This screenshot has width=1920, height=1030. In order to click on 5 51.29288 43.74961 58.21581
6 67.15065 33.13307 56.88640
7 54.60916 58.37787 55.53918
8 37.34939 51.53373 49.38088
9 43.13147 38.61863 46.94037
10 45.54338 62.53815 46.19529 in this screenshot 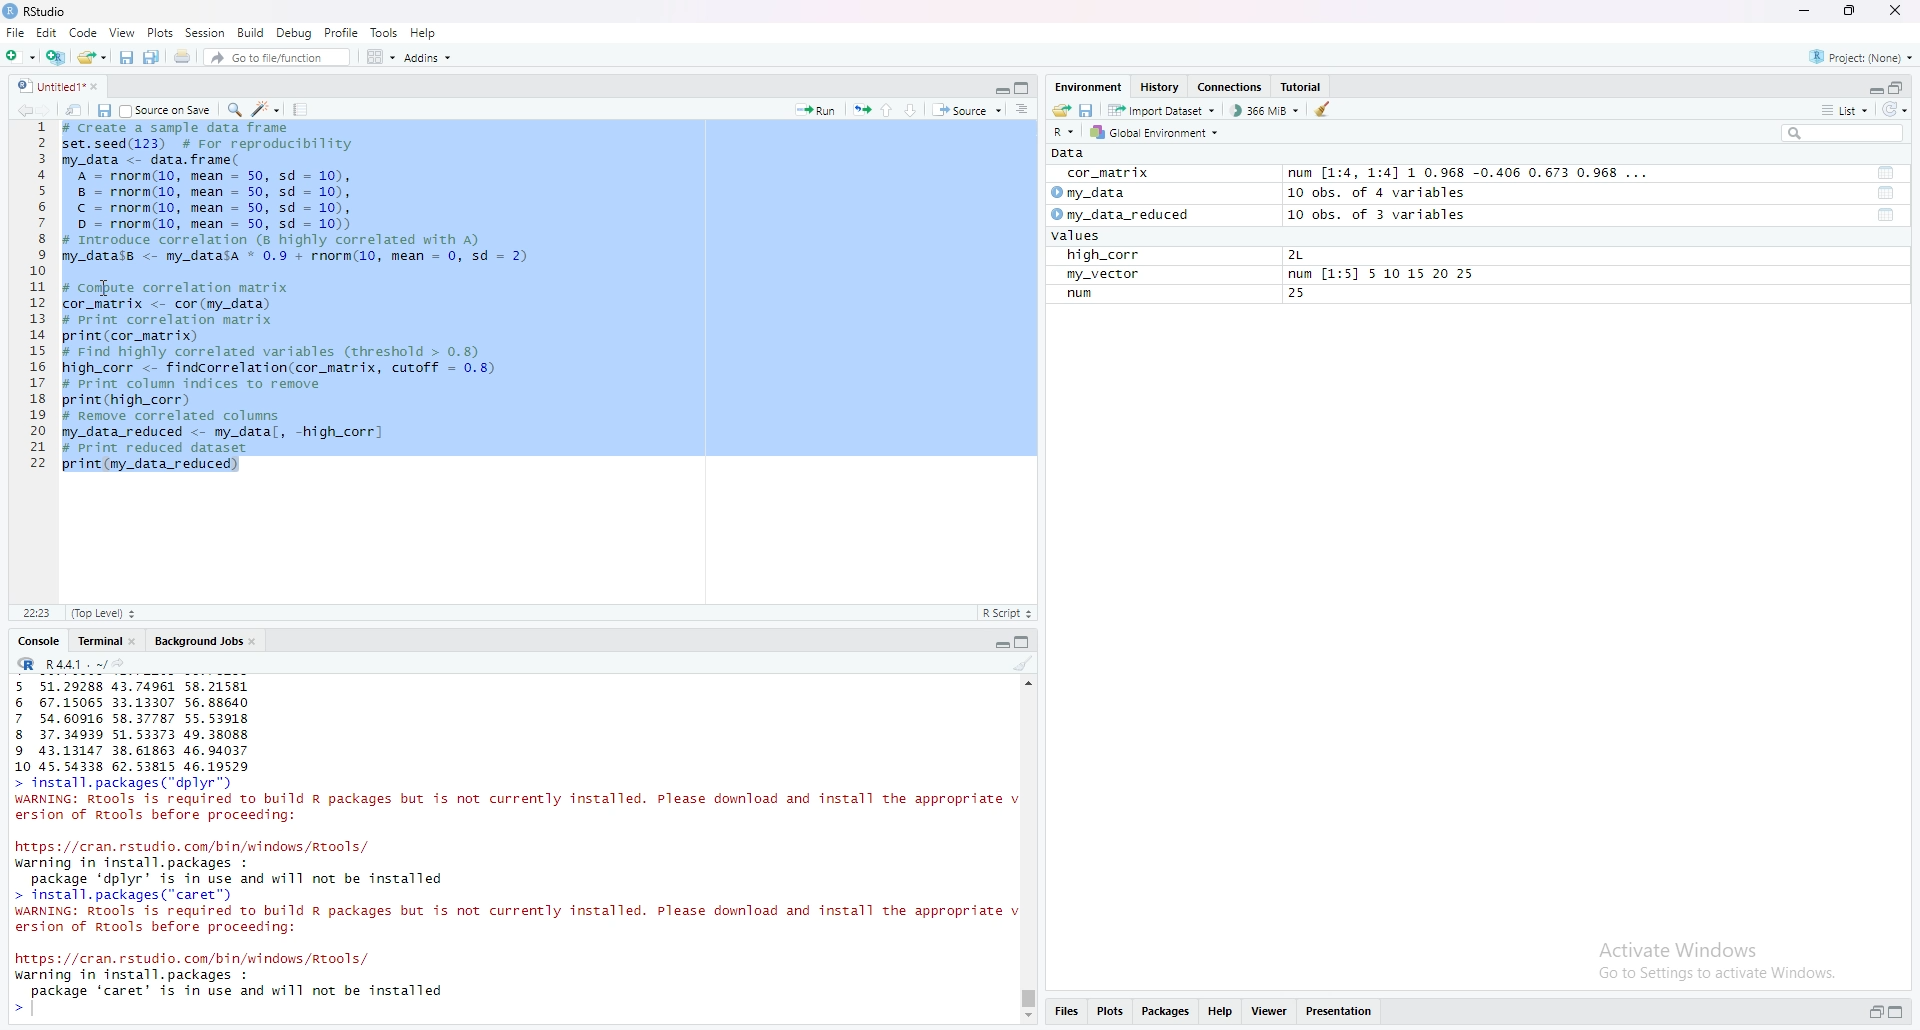, I will do `click(129, 726)`.